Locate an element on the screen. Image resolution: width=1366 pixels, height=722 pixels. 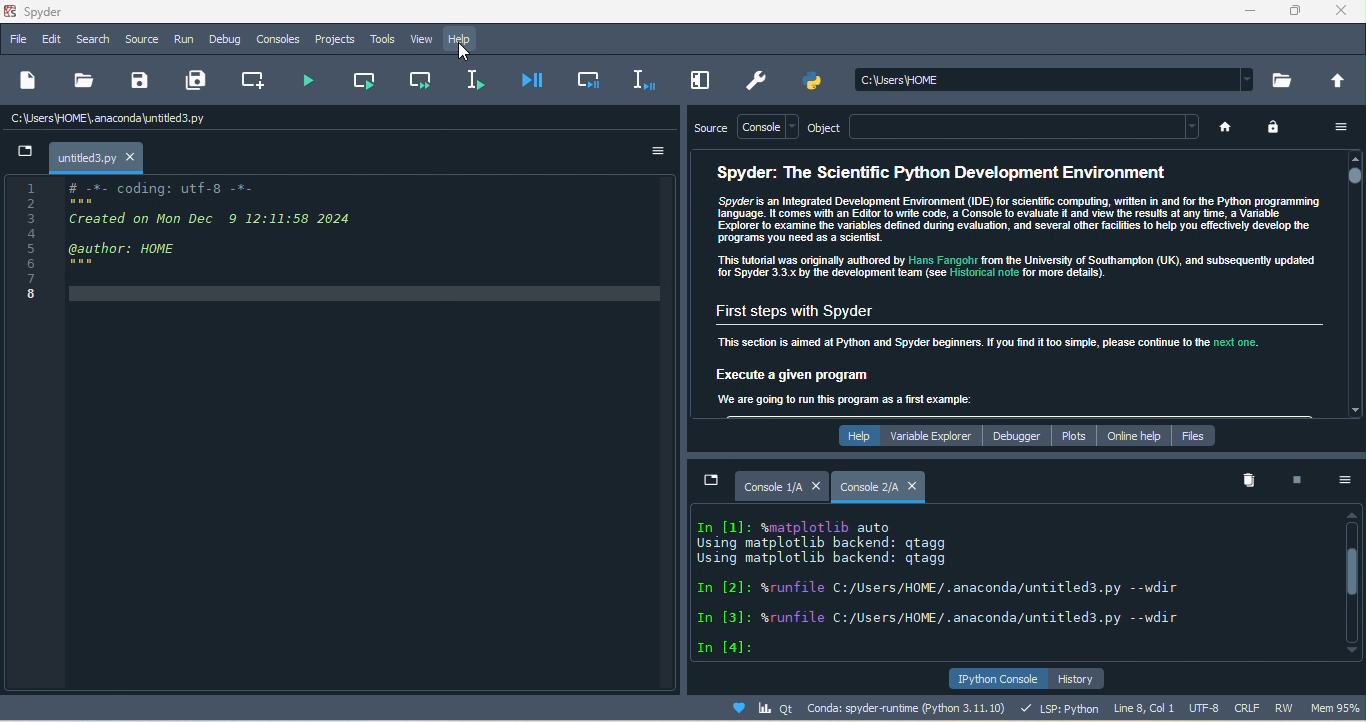
line 8, col 1, utf 8 is located at coordinates (1168, 708).